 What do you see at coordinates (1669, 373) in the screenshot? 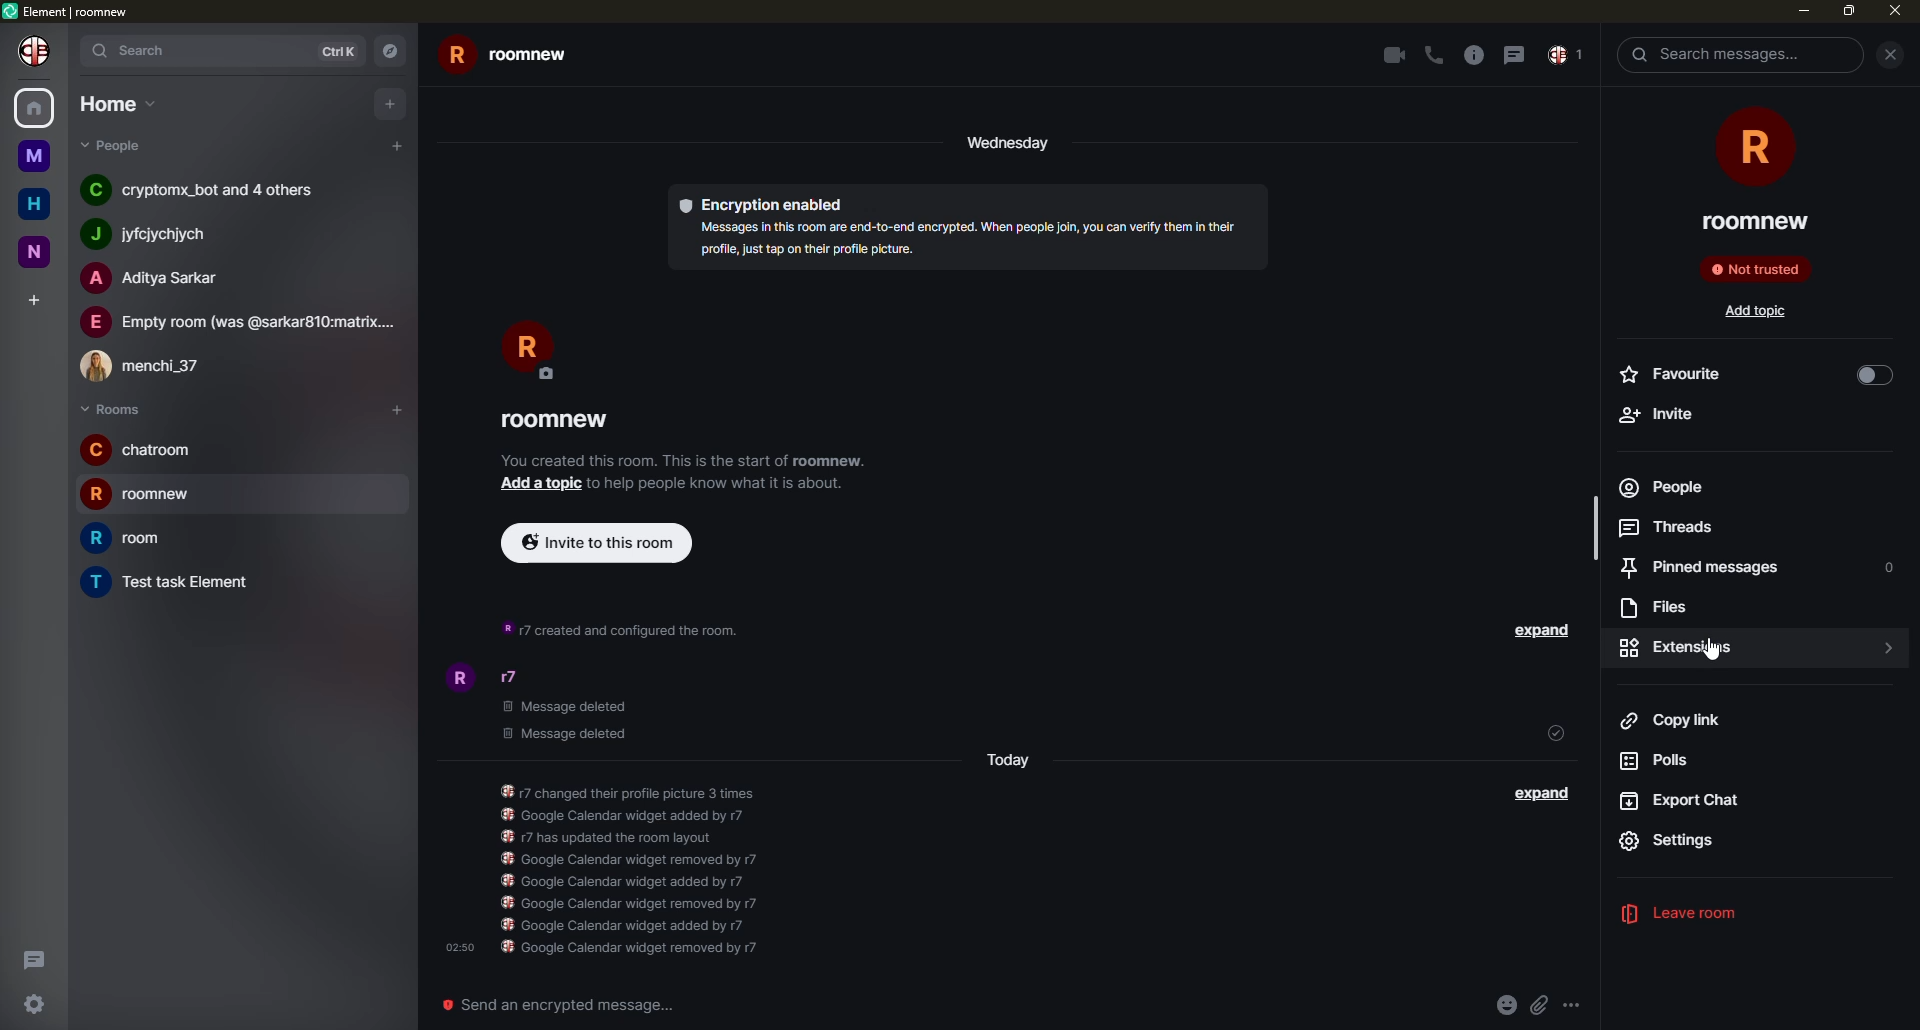
I see ` Favourite` at bounding box center [1669, 373].